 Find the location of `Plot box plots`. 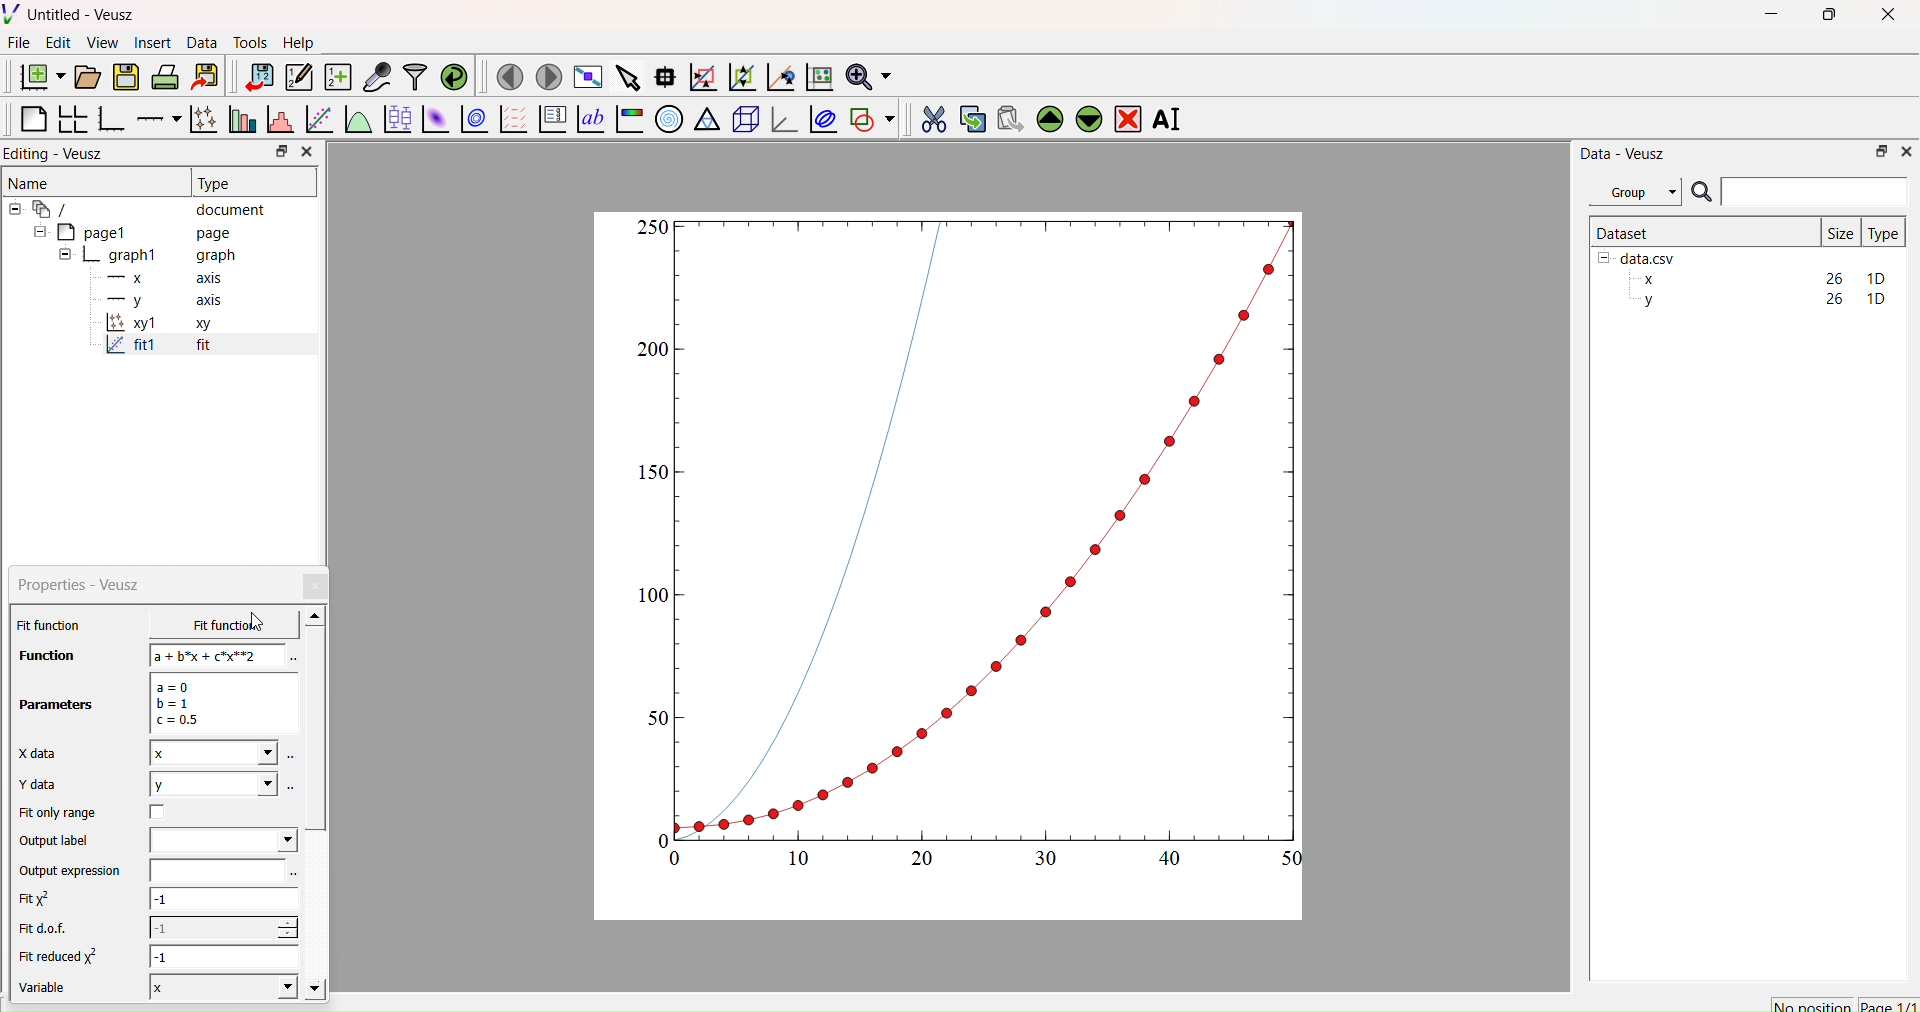

Plot box plots is located at coordinates (397, 119).